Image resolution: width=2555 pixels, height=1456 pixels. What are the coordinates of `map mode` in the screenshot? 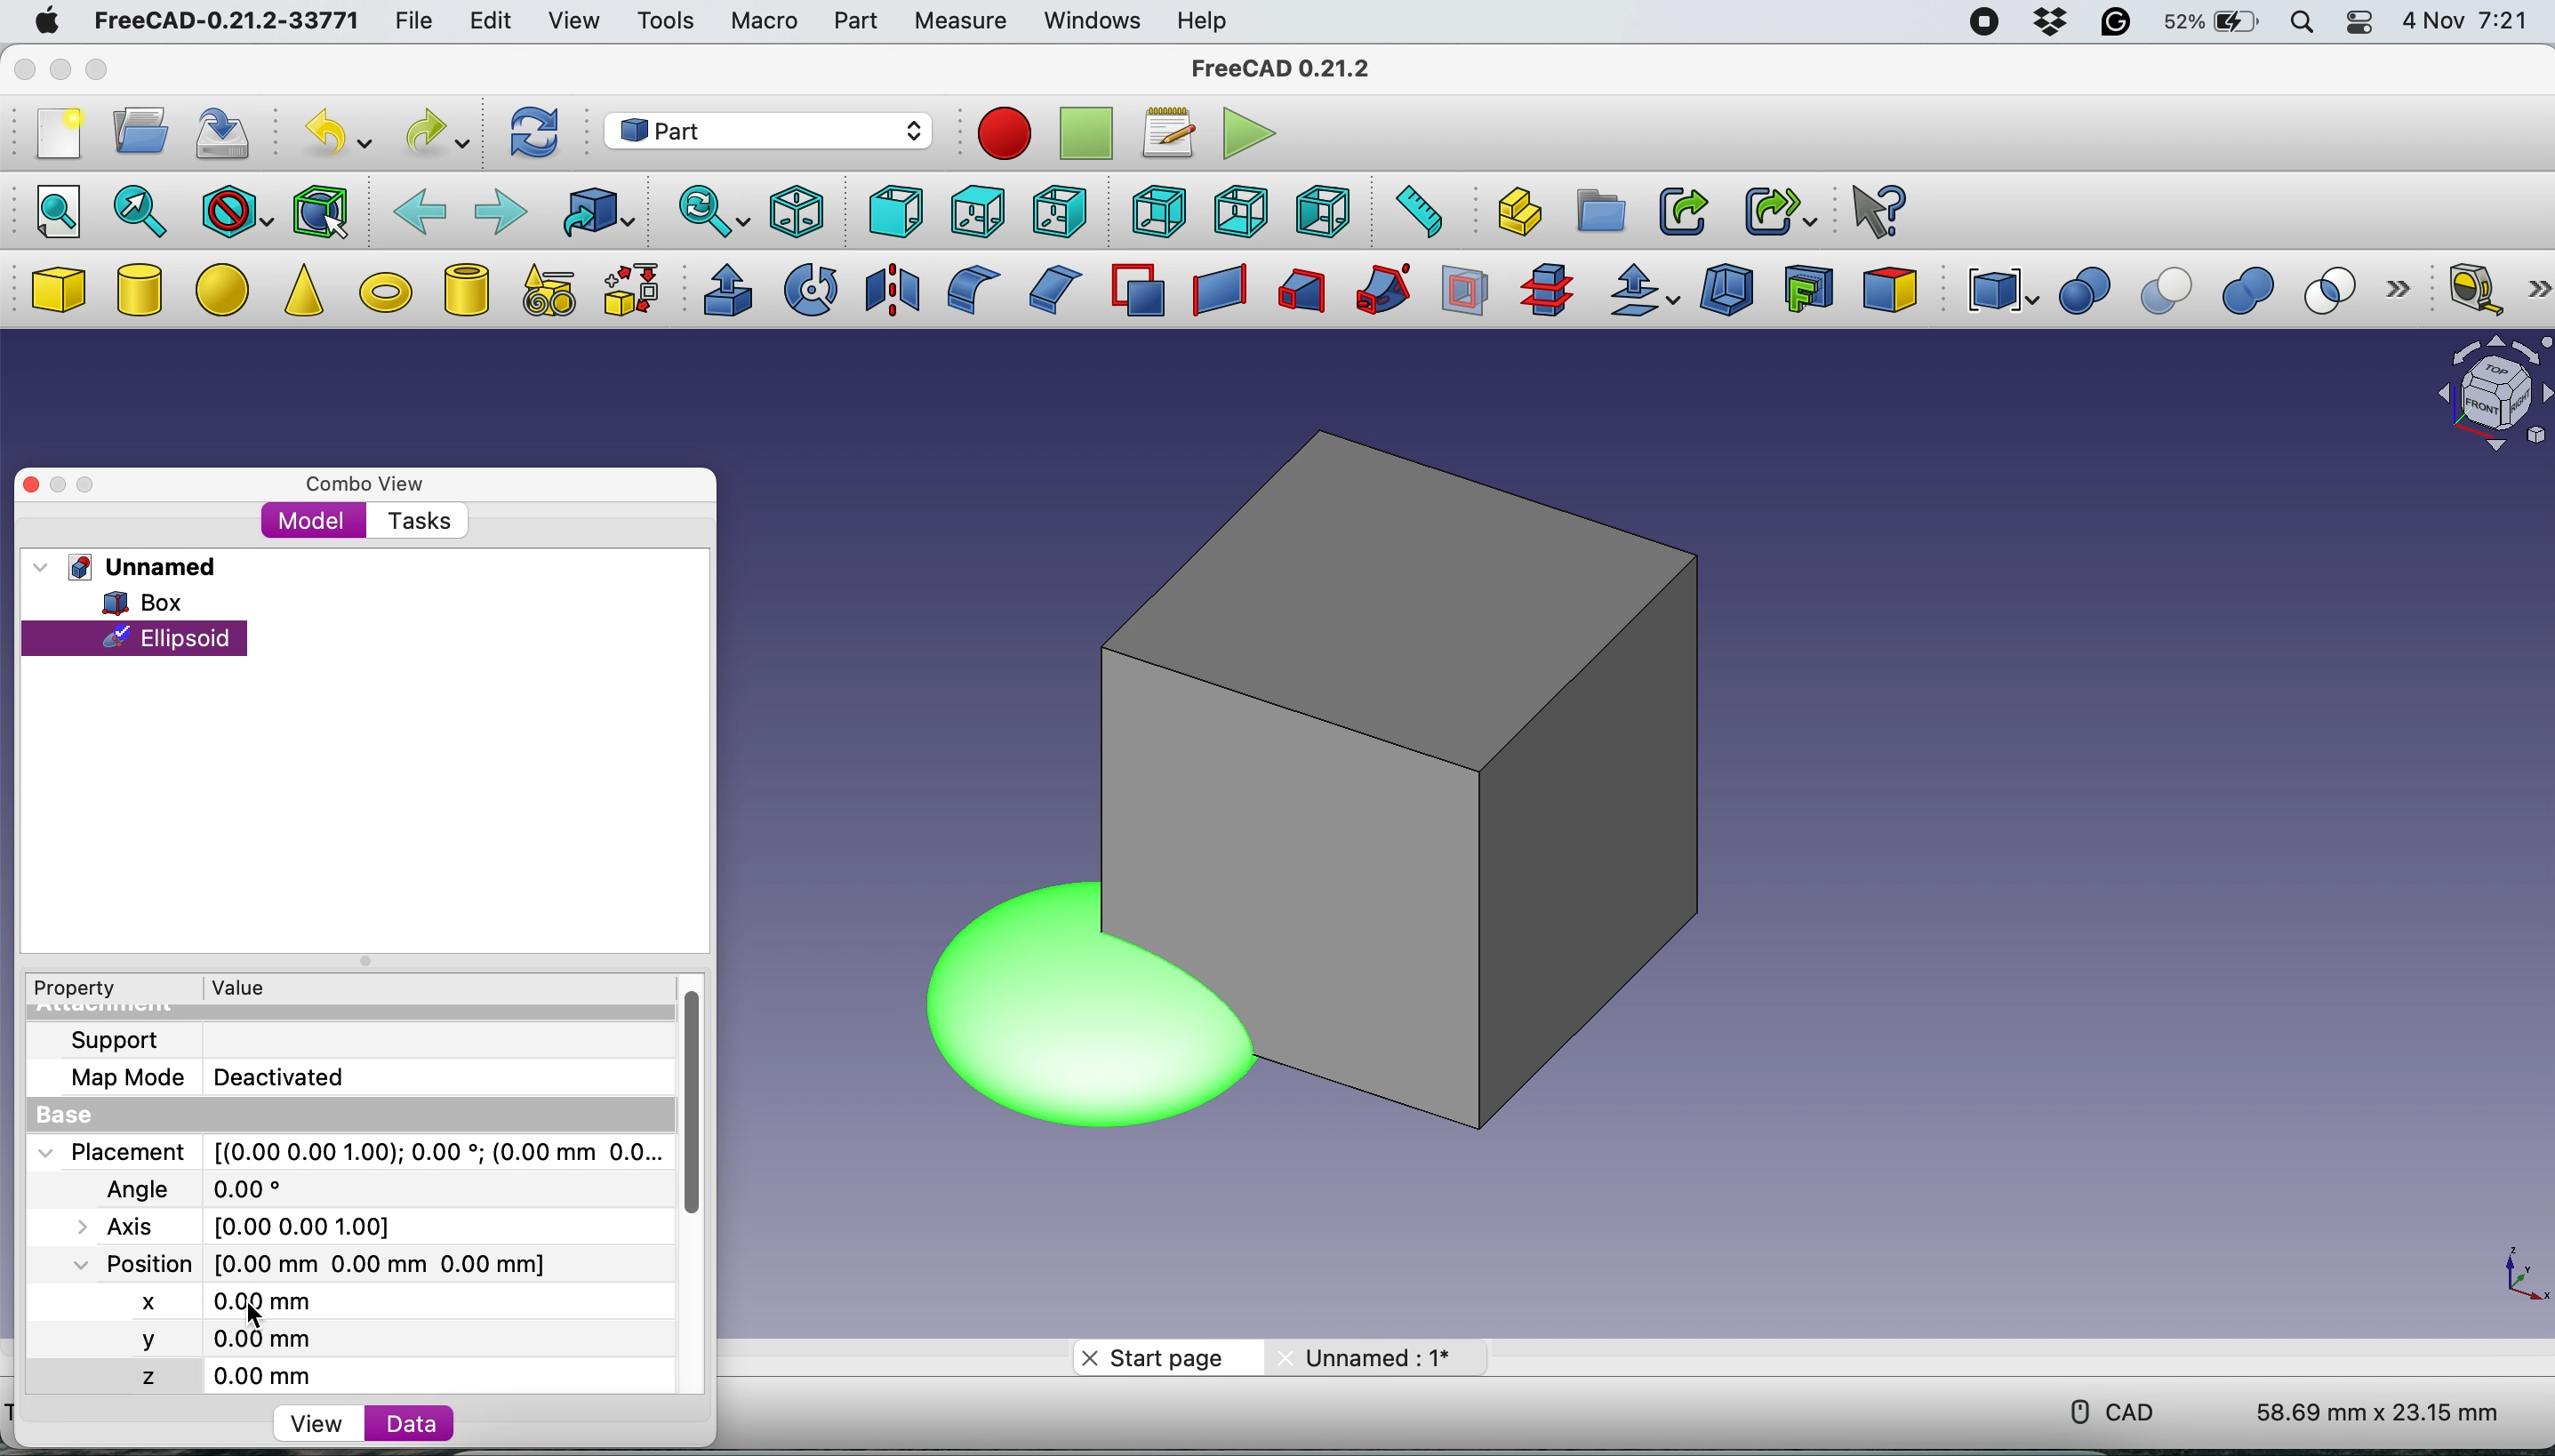 It's located at (120, 1081).